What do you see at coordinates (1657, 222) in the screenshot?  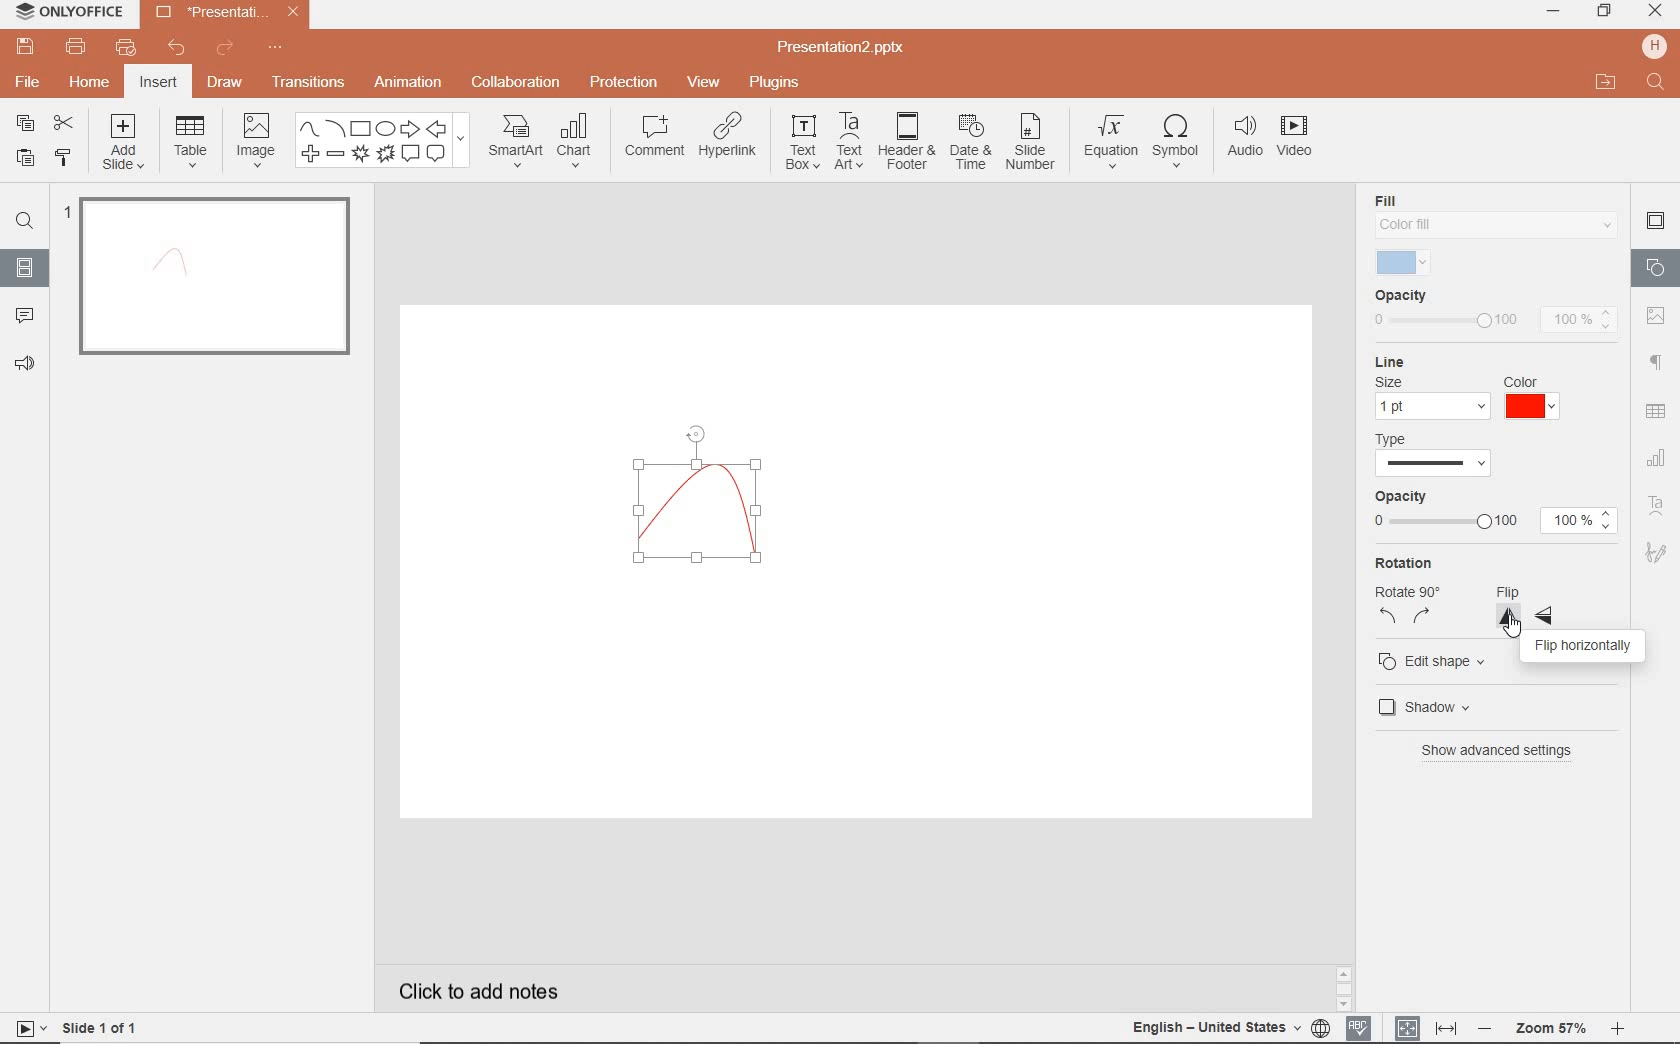 I see `SLIDE SETTINGS` at bounding box center [1657, 222].